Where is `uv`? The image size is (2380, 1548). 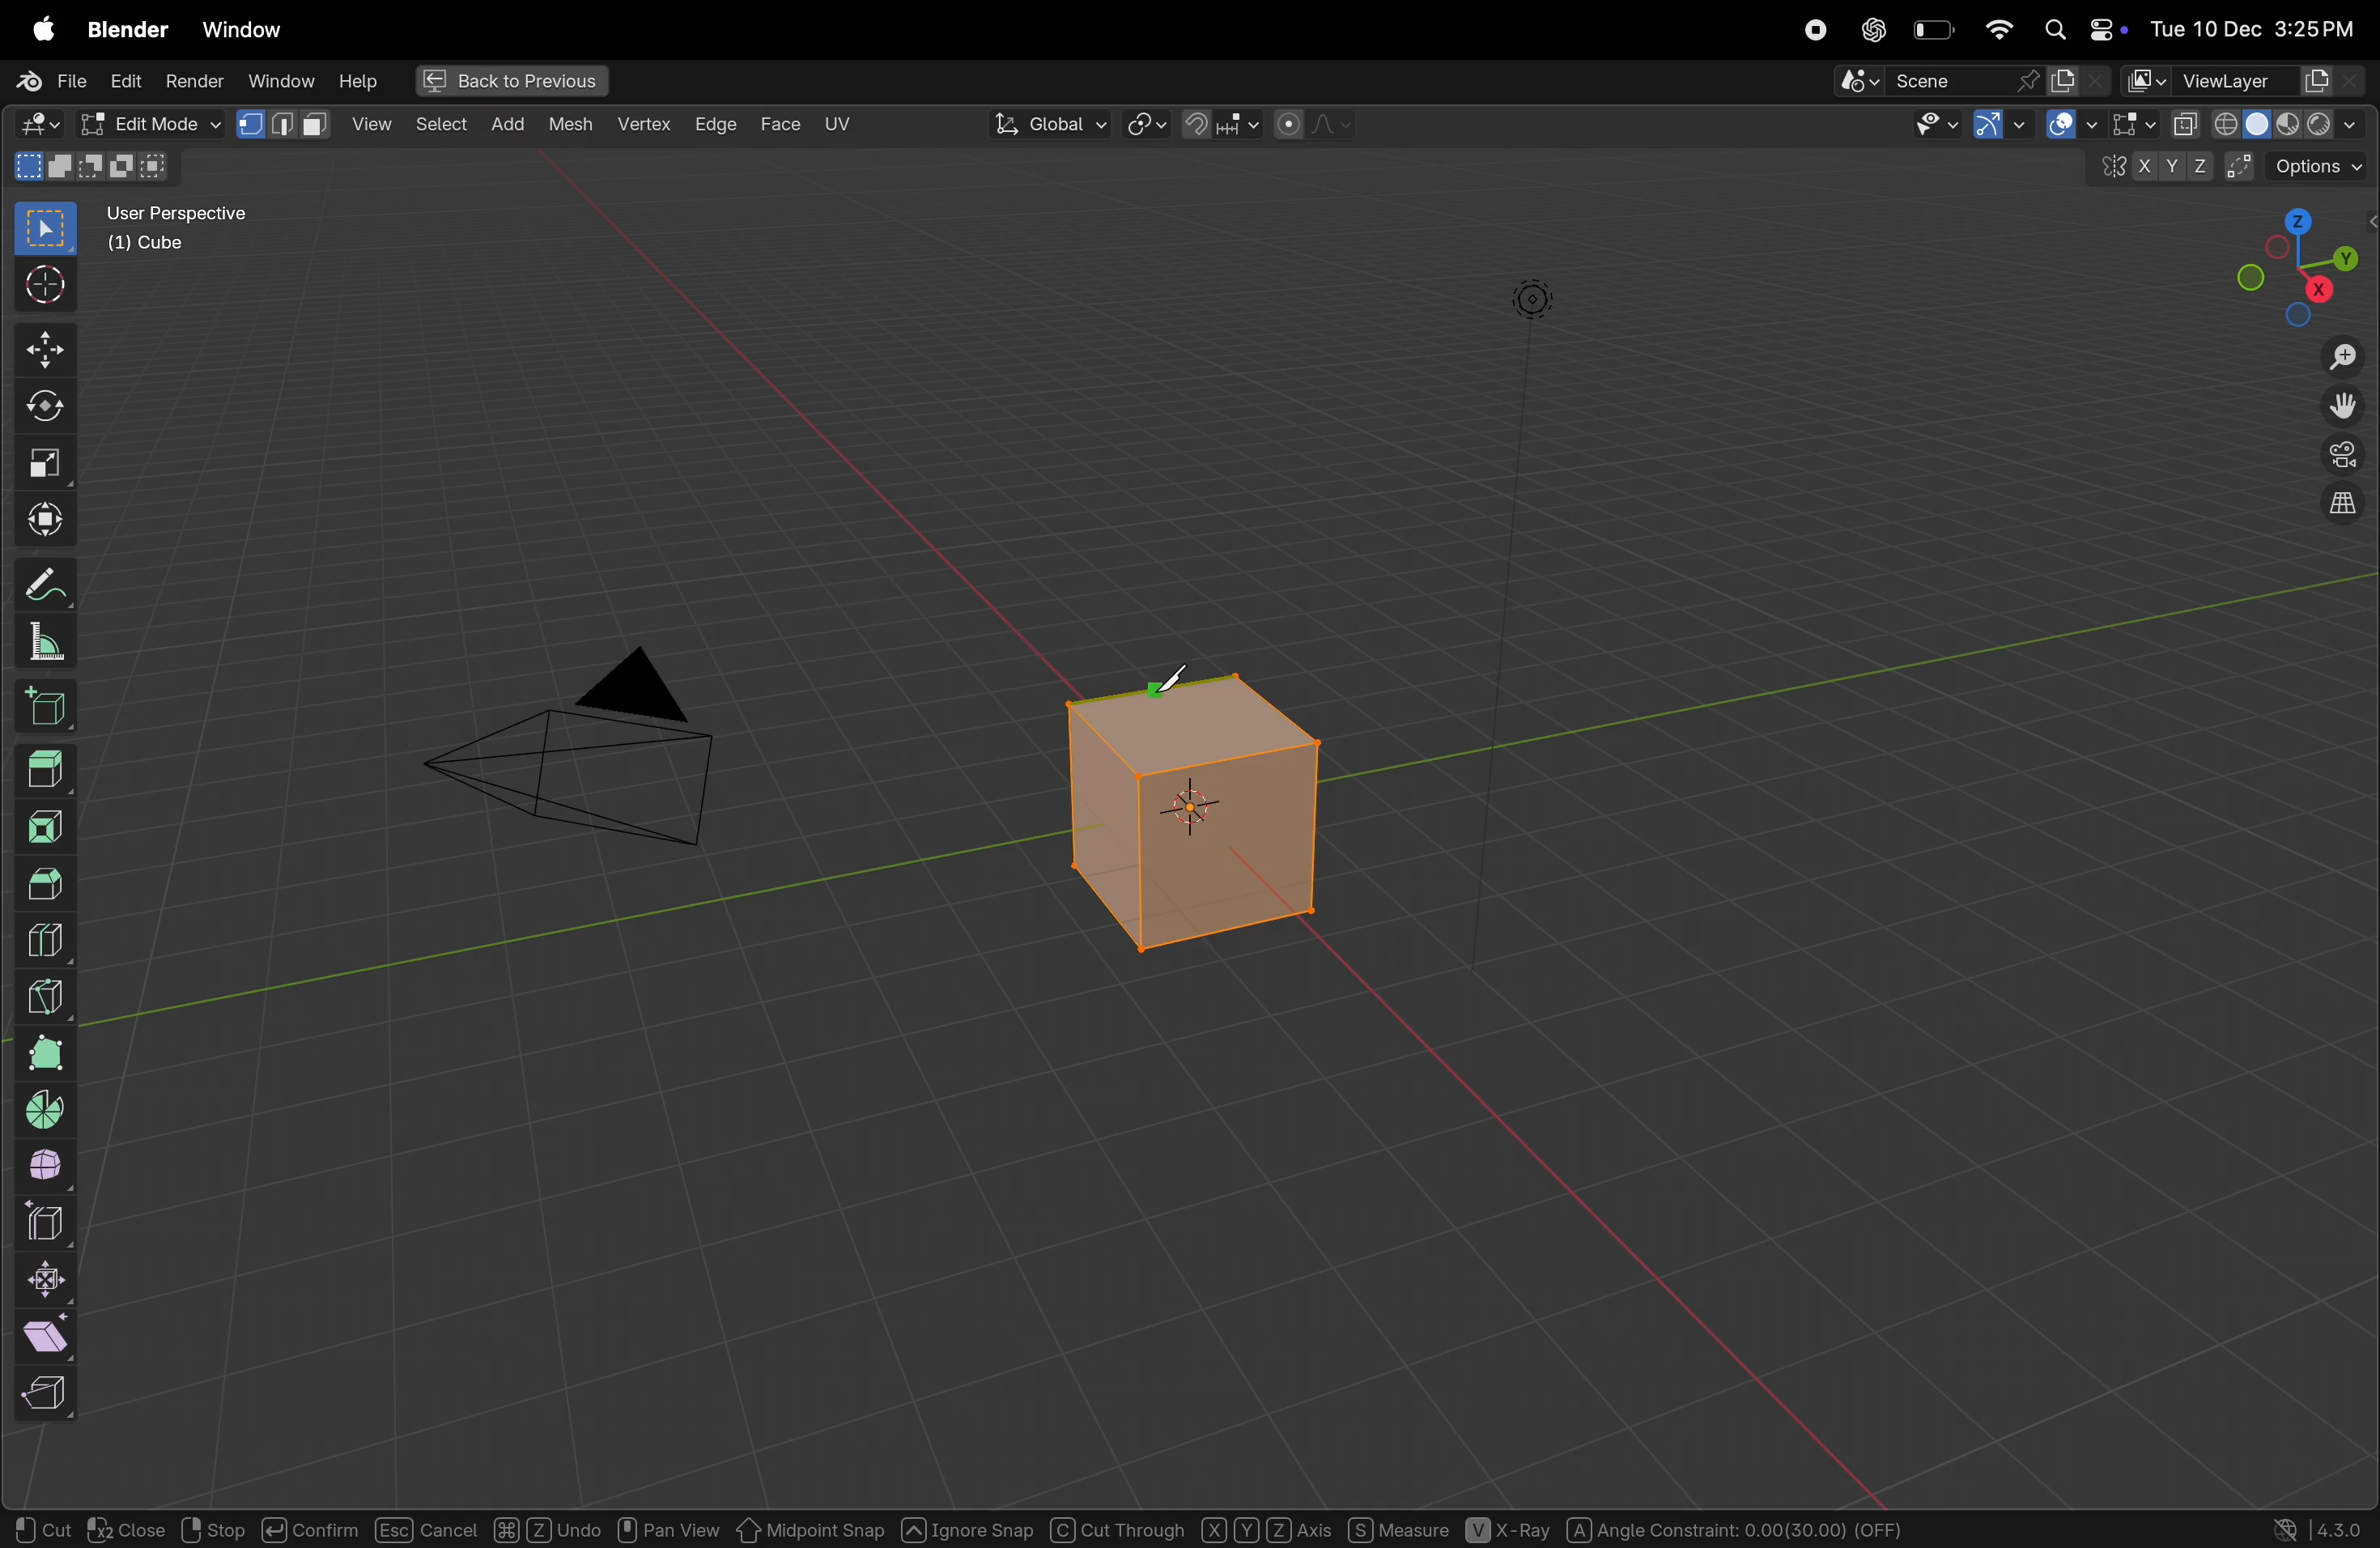
uv is located at coordinates (837, 124).